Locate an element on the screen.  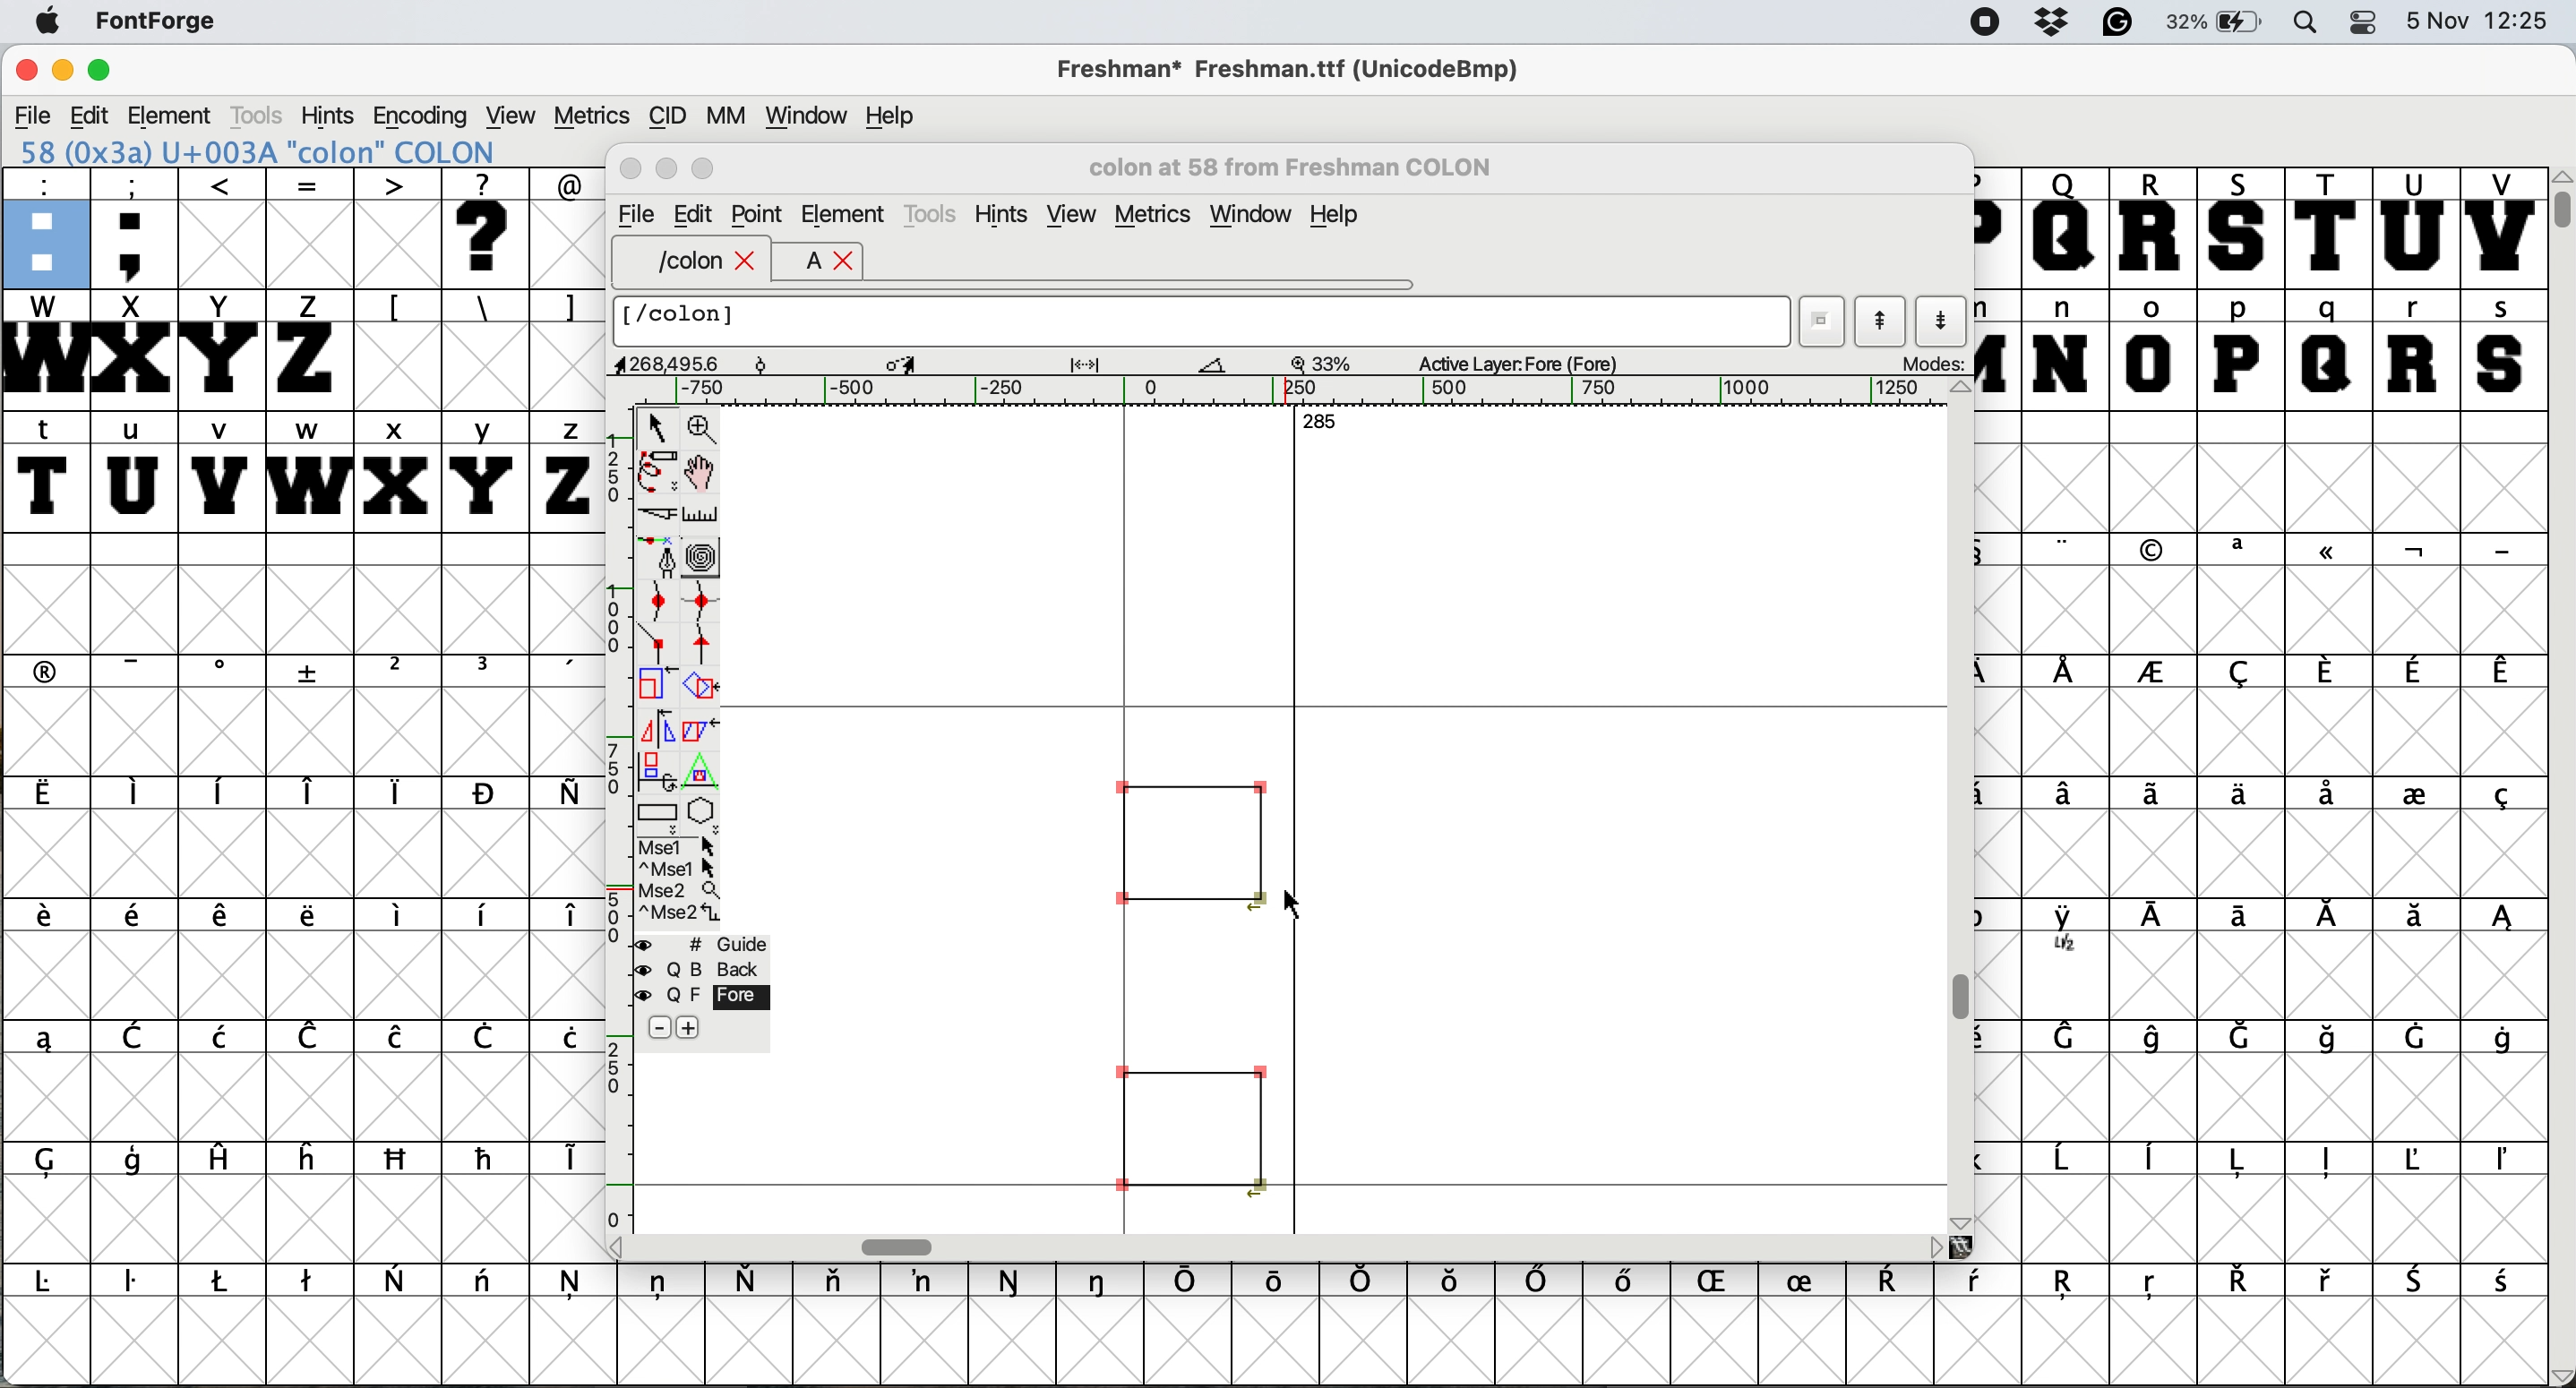
show next character is located at coordinates (1942, 318).